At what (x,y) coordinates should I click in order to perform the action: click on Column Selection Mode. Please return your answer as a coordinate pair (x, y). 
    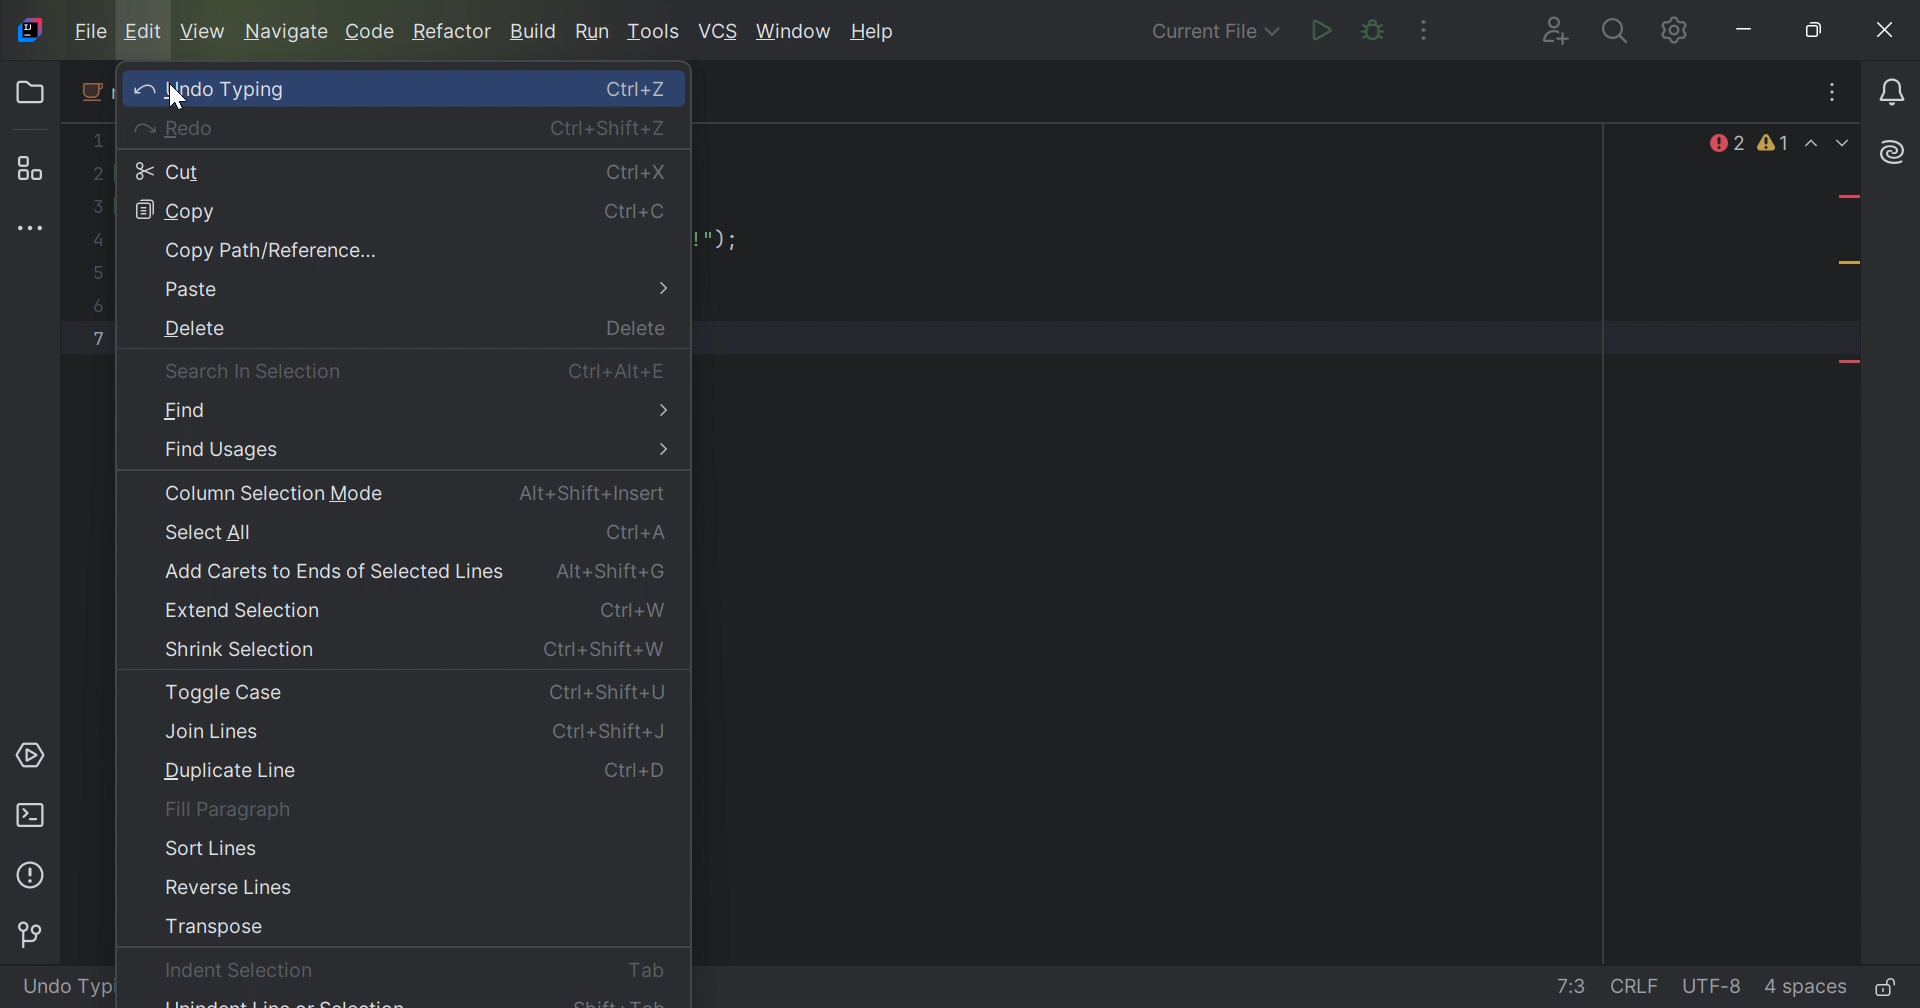
    Looking at the image, I should click on (275, 493).